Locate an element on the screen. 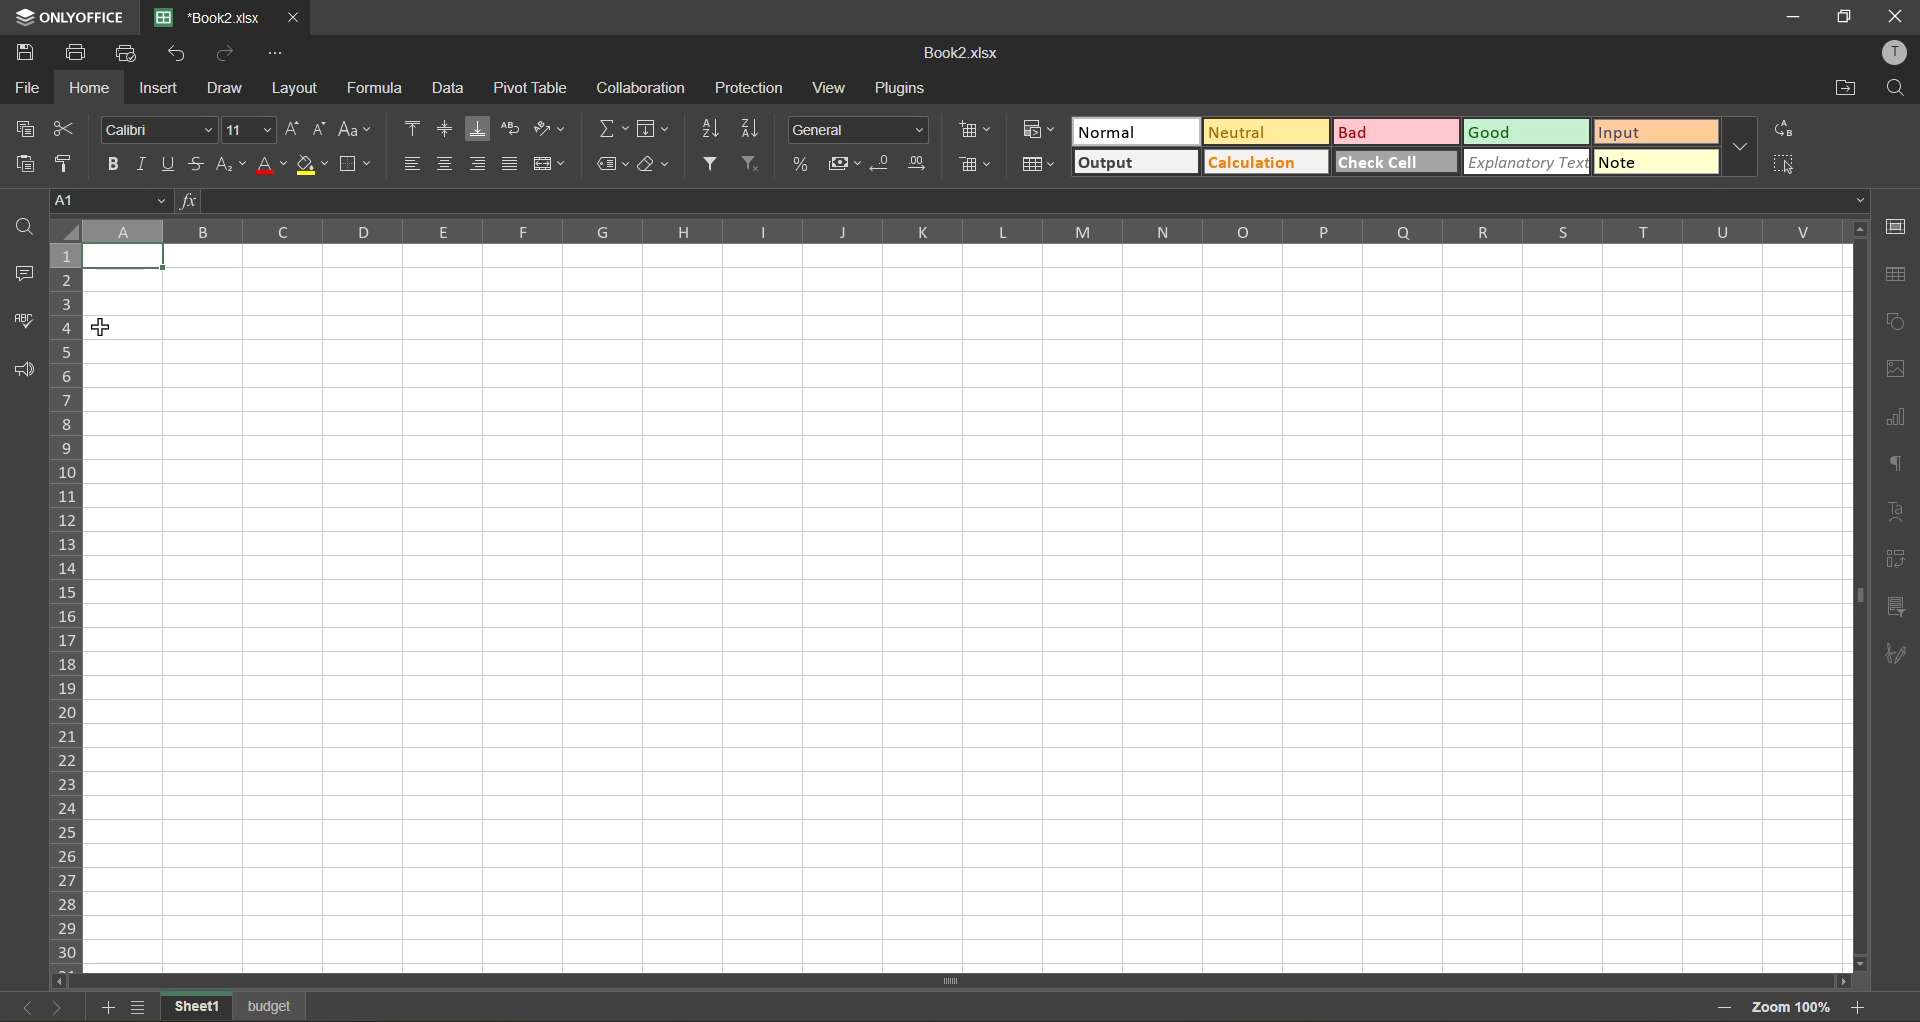  filter is located at coordinates (714, 164).